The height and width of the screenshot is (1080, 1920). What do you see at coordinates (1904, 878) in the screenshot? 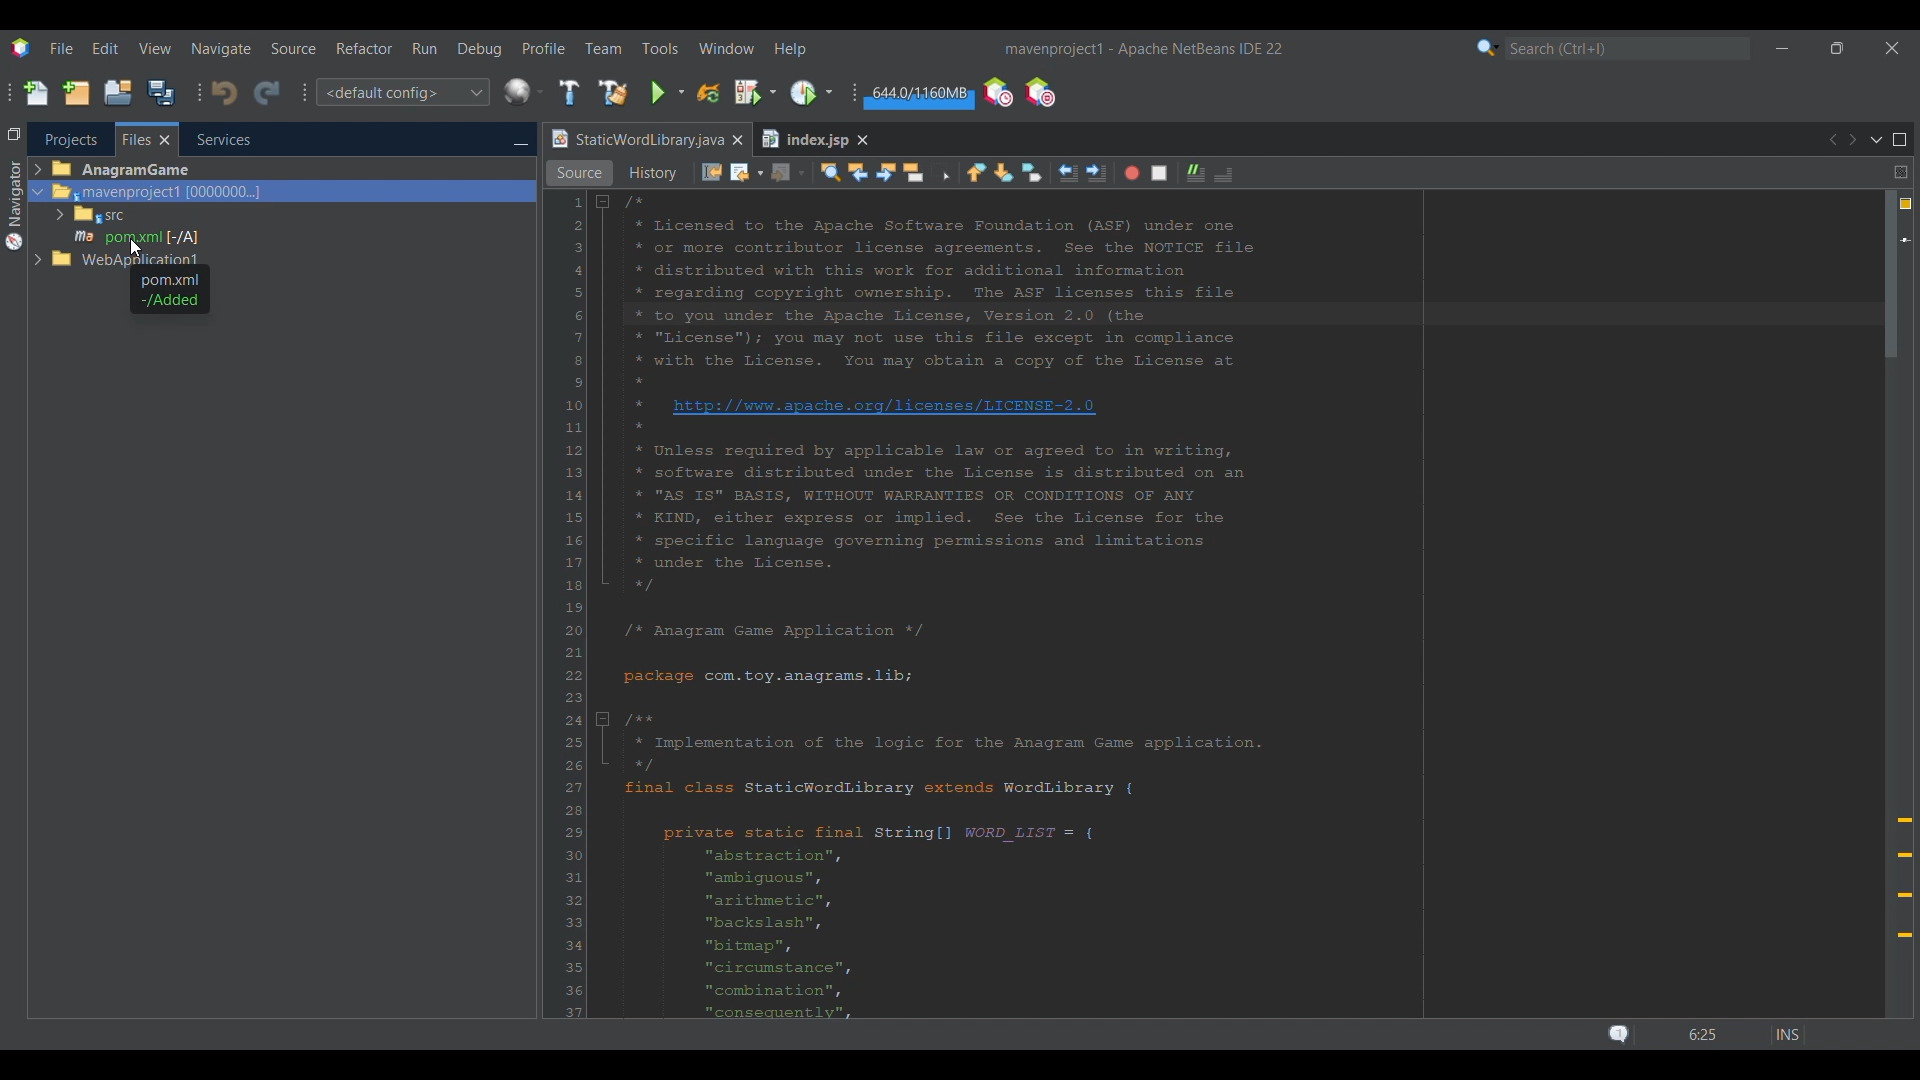
I see `Markers` at bounding box center [1904, 878].